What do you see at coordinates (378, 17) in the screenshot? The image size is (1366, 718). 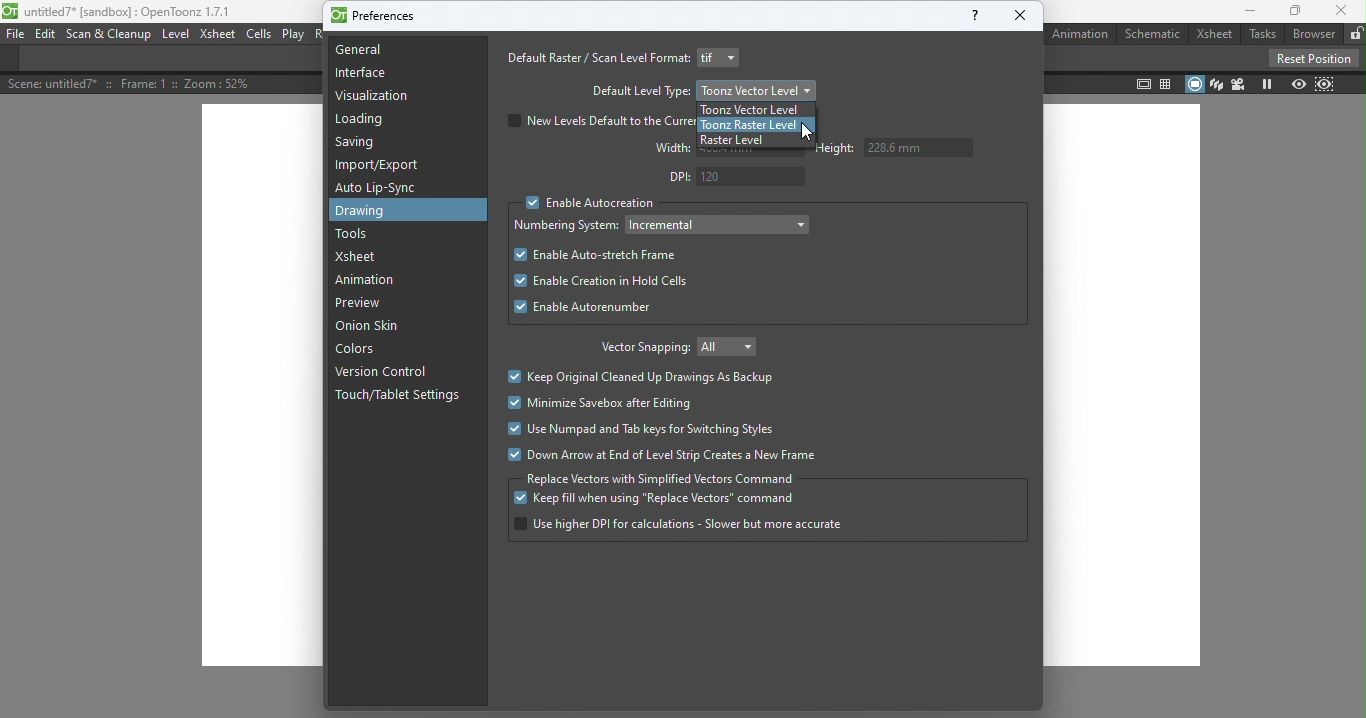 I see `Preferences` at bounding box center [378, 17].